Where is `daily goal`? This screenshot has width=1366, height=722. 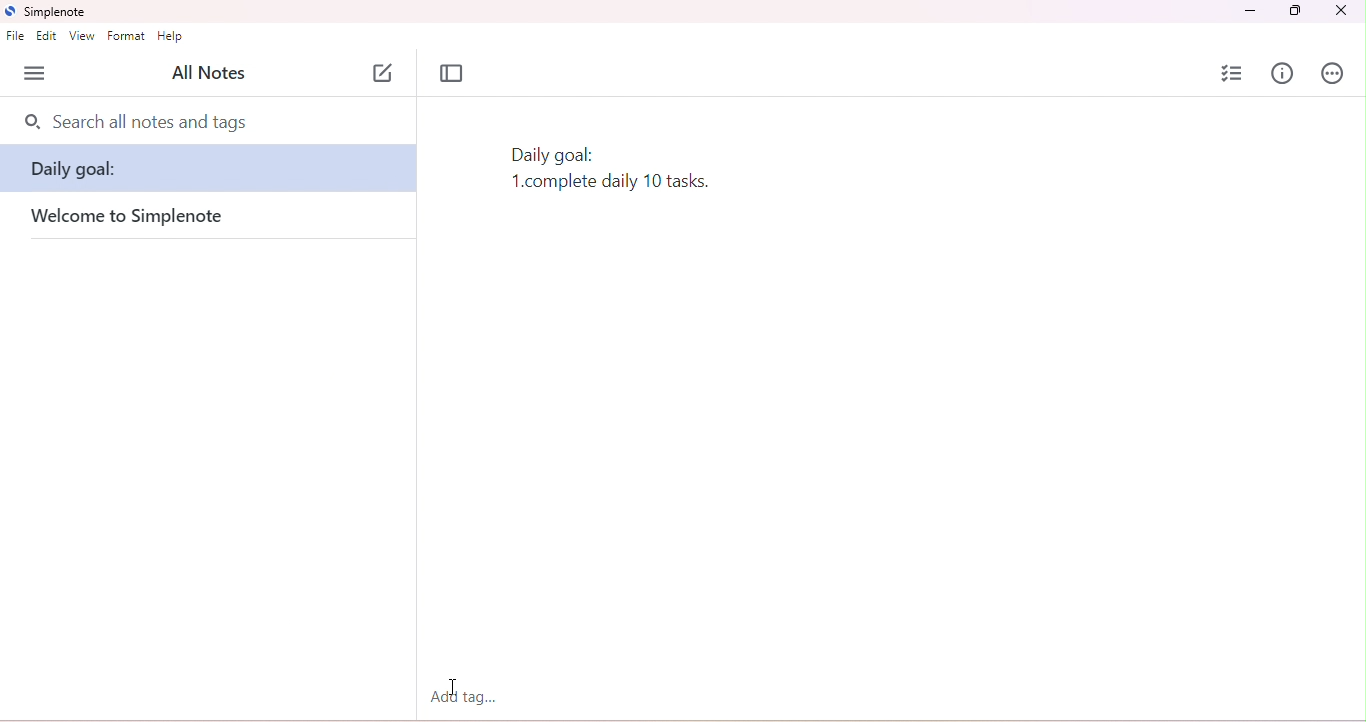 daily goal is located at coordinates (210, 173).